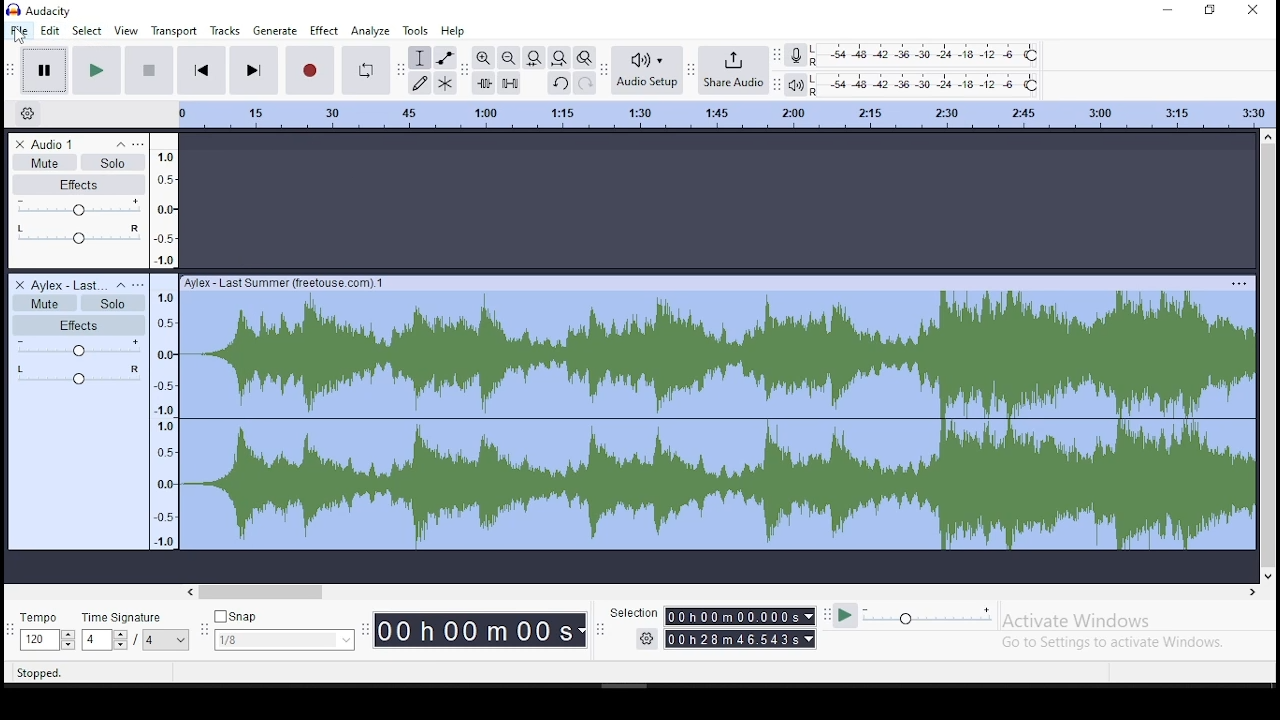  I want to click on file, so click(18, 30).